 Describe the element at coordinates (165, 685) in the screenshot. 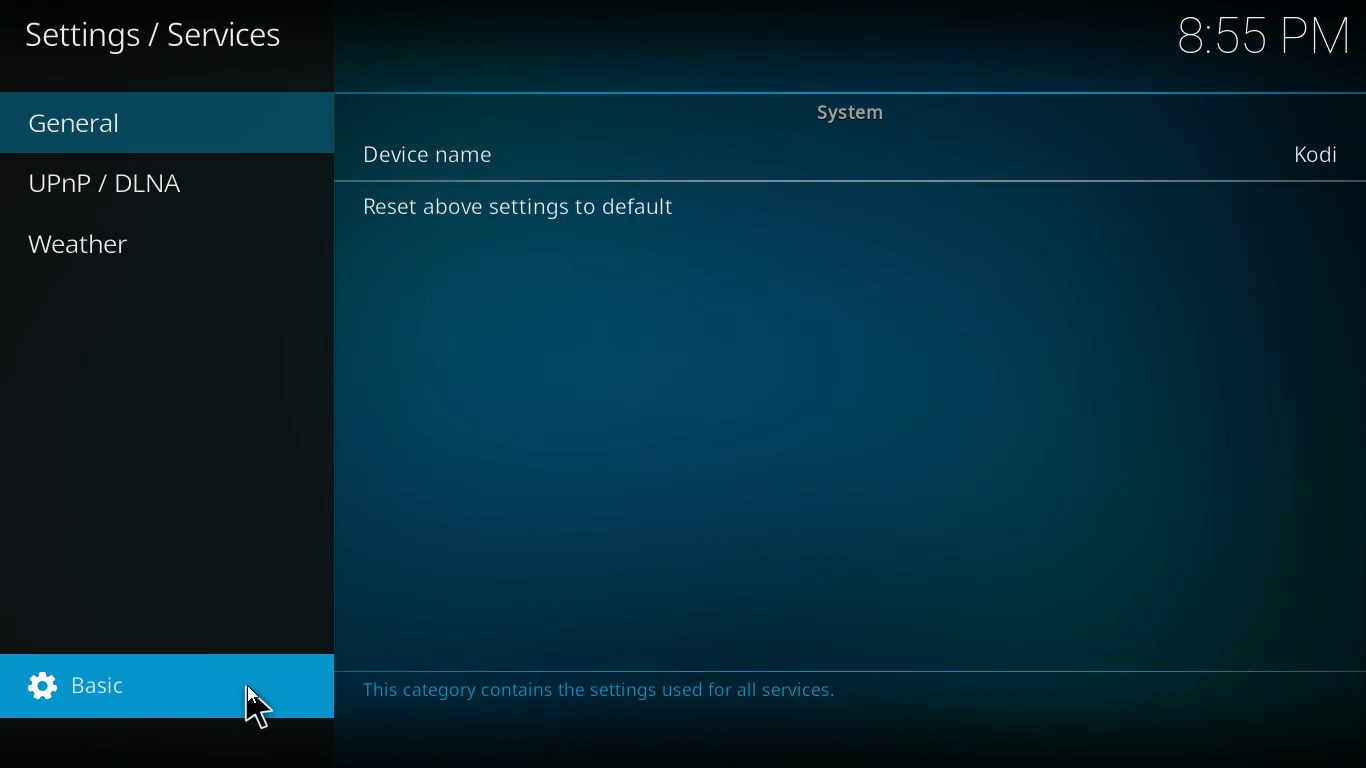

I see `basic` at that location.